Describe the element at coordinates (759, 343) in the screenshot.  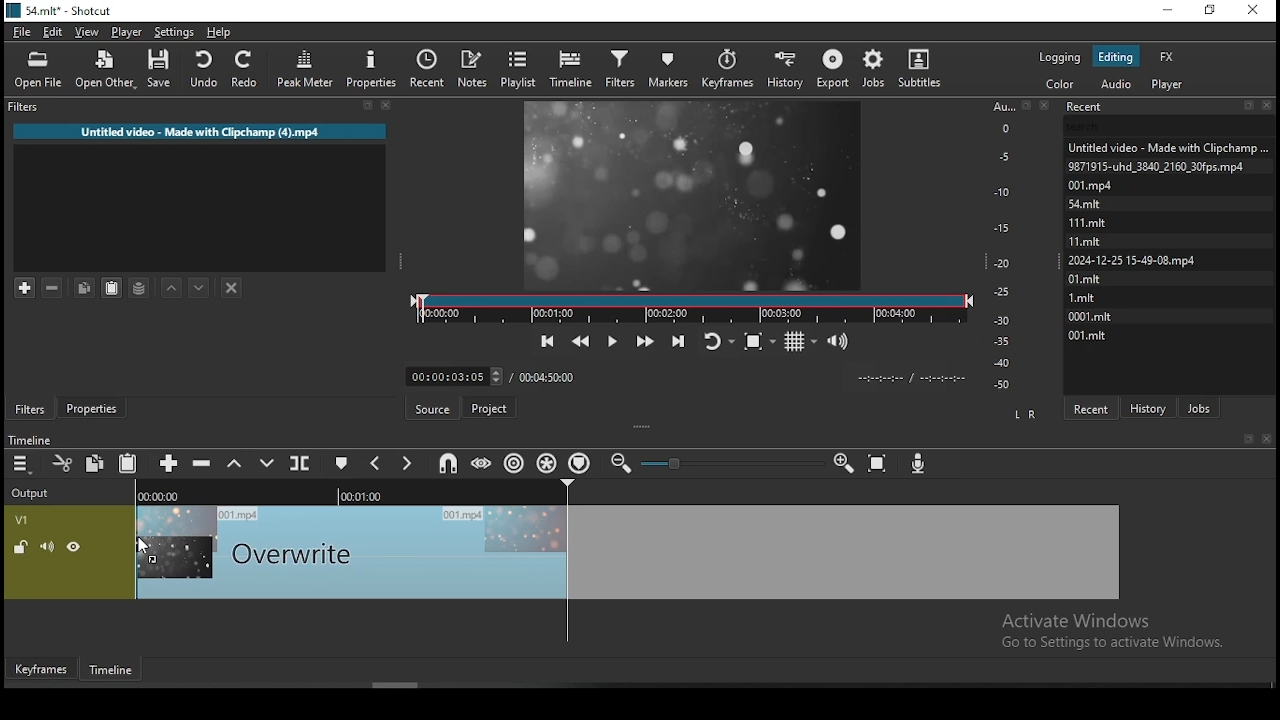
I see `toggle zoom` at that location.